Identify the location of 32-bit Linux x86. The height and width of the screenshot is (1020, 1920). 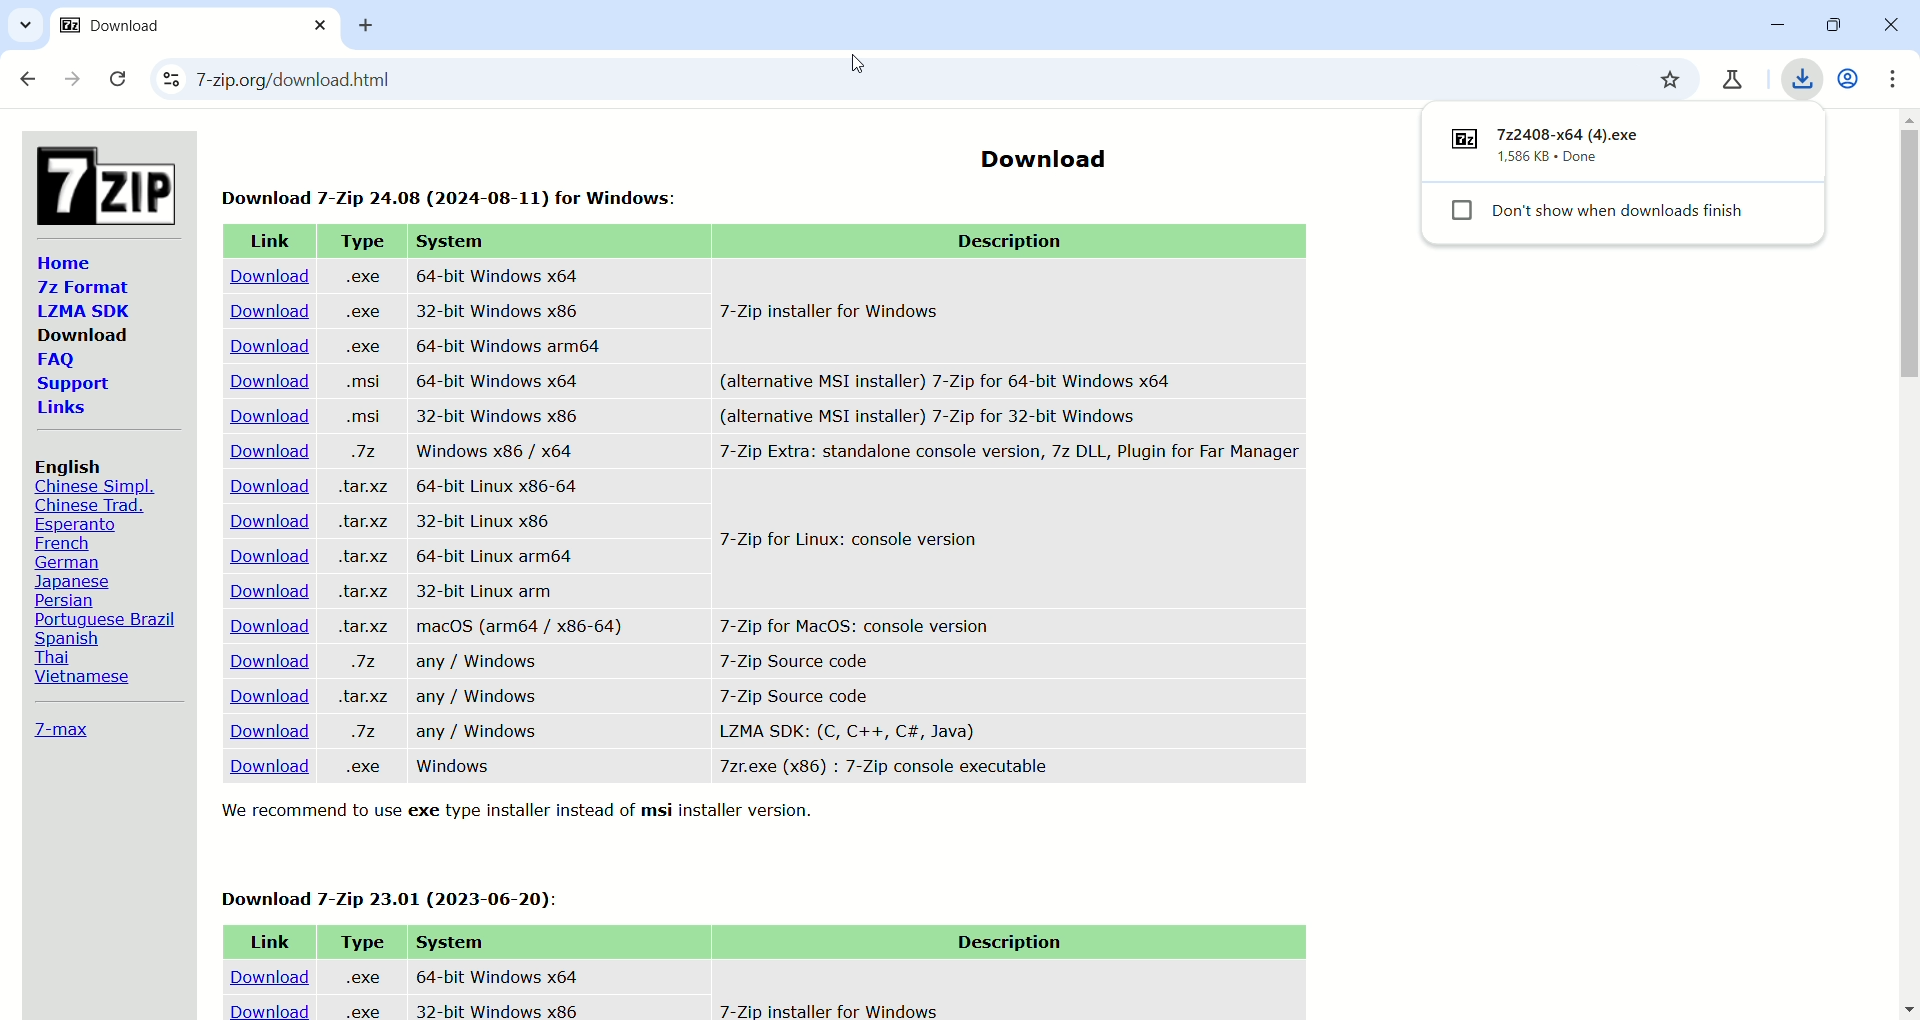
(487, 521).